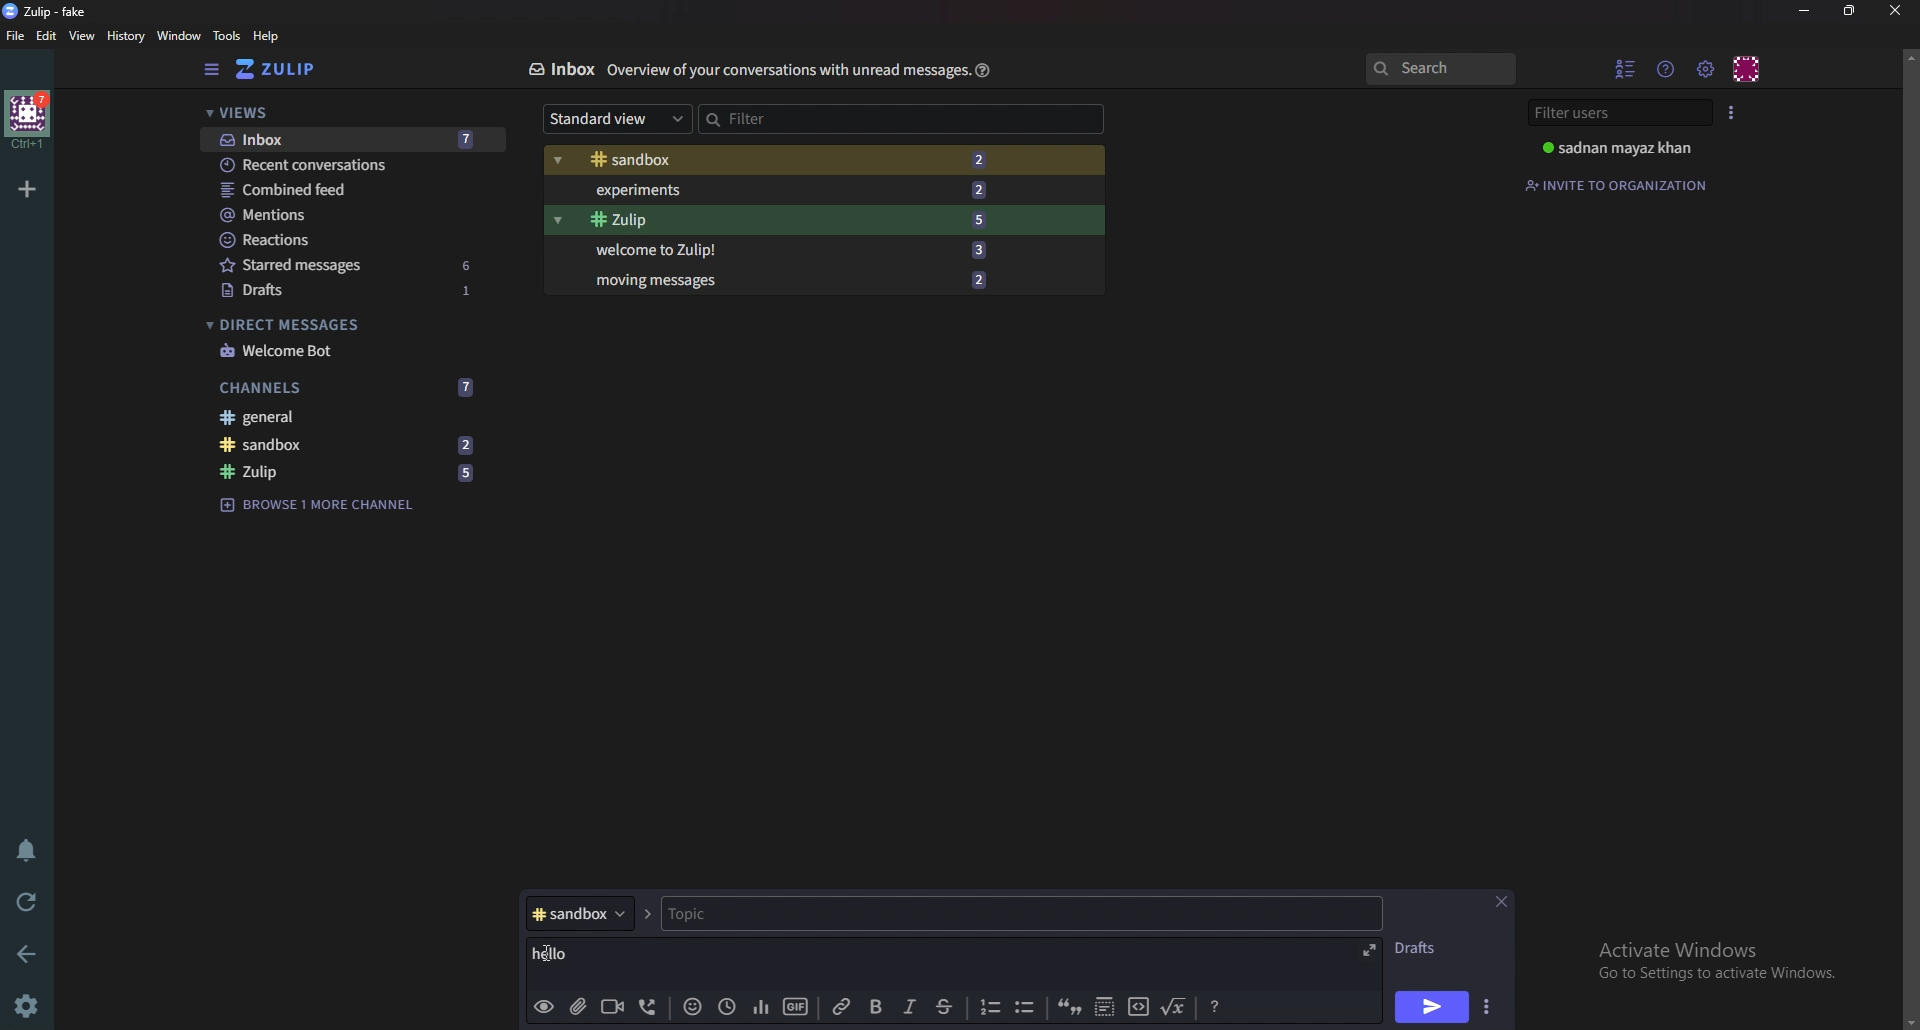 The image size is (1920, 1030). What do you see at coordinates (293, 138) in the screenshot?
I see `Inbox` at bounding box center [293, 138].